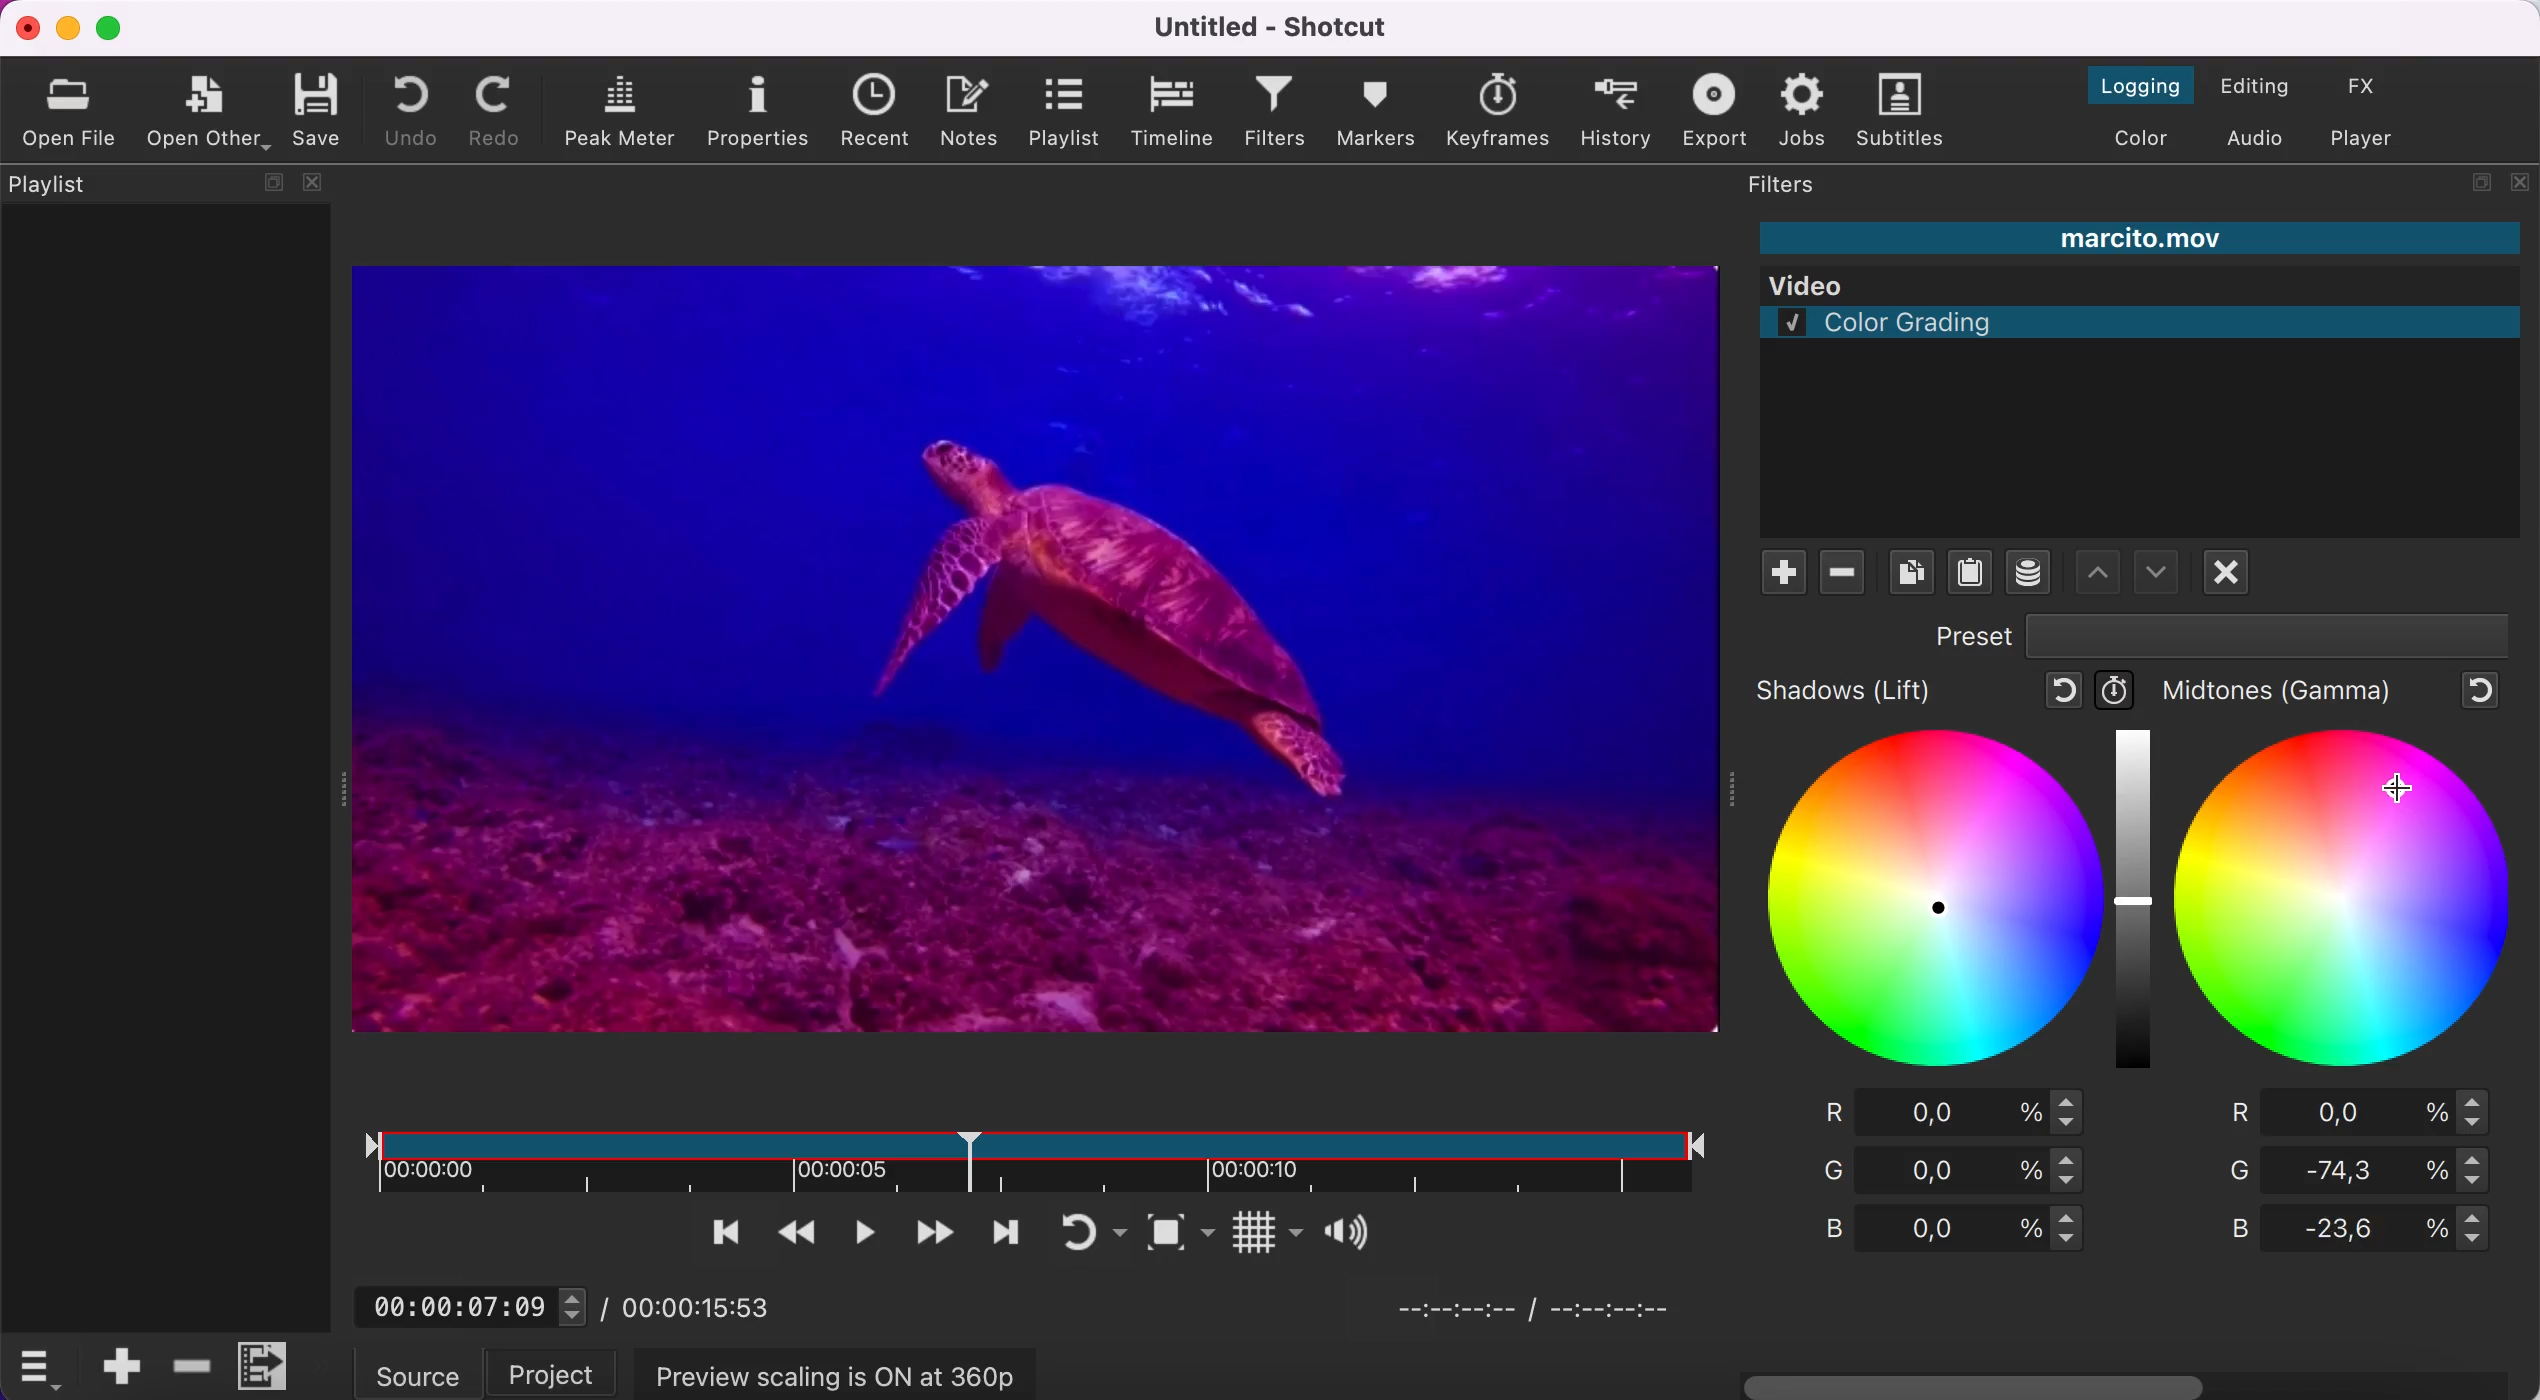 The image size is (2540, 1400). Describe the element at coordinates (2356, 1170) in the screenshot. I see `green` at that location.